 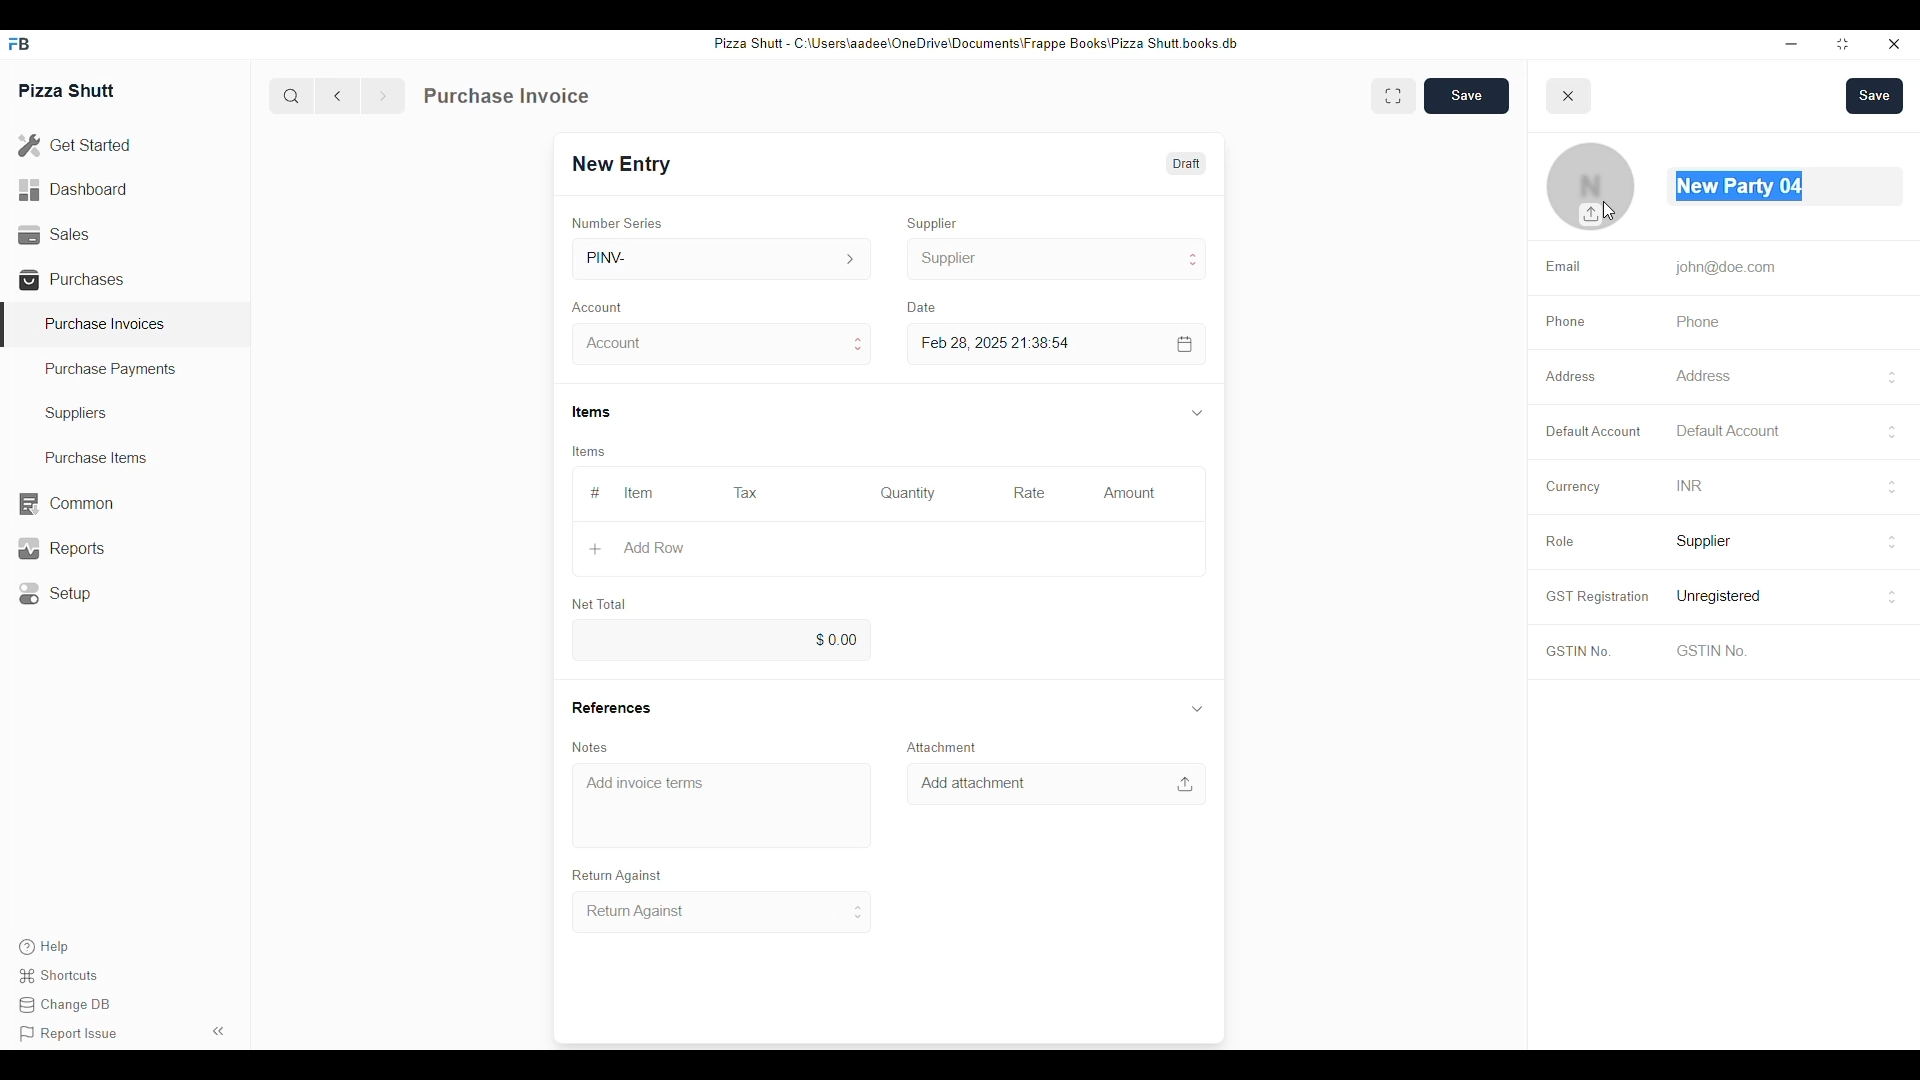 What do you see at coordinates (1563, 267) in the screenshot?
I see `Email` at bounding box center [1563, 267].